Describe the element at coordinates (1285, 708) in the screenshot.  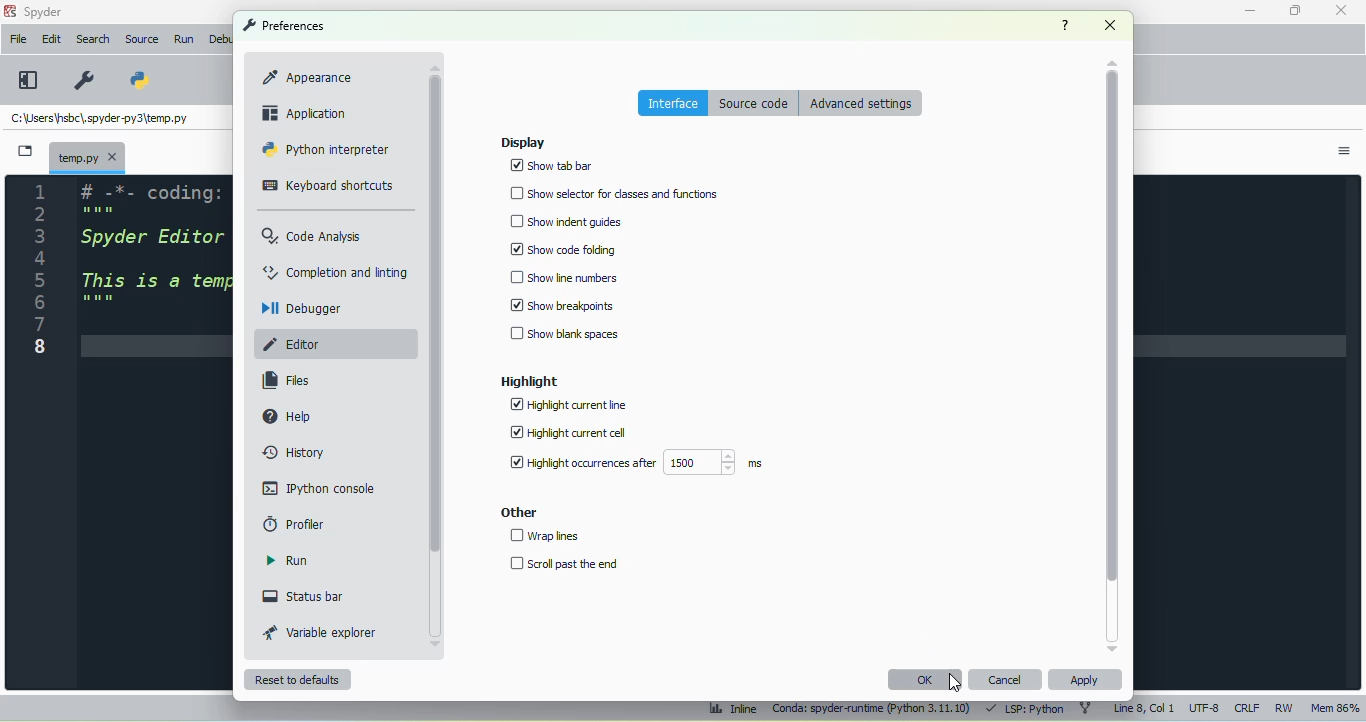
I see `RW` at that location.